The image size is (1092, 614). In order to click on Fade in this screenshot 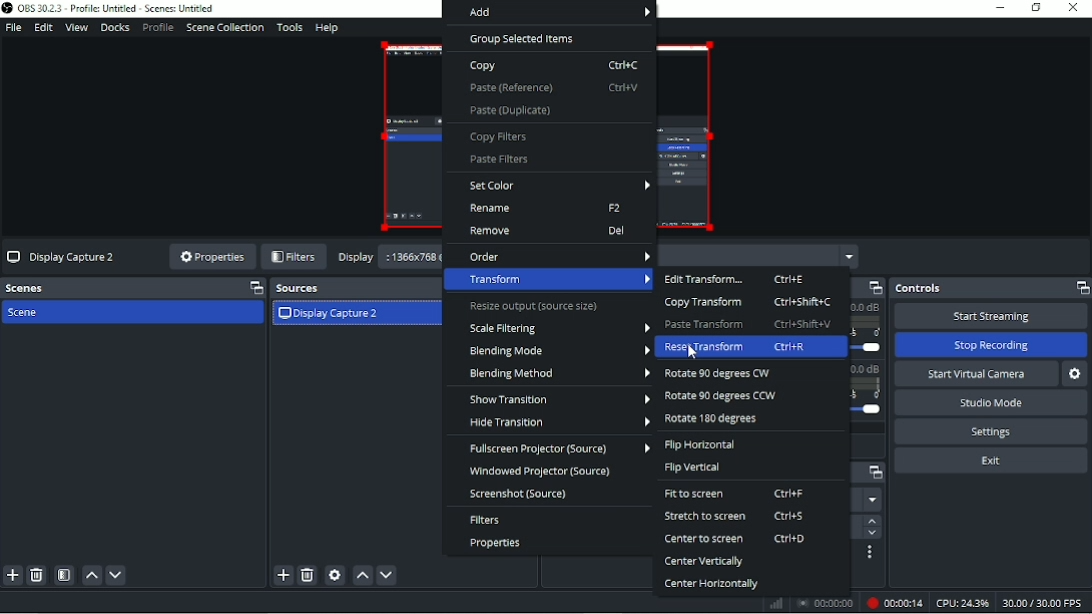, I will do `click(871, 500)`.